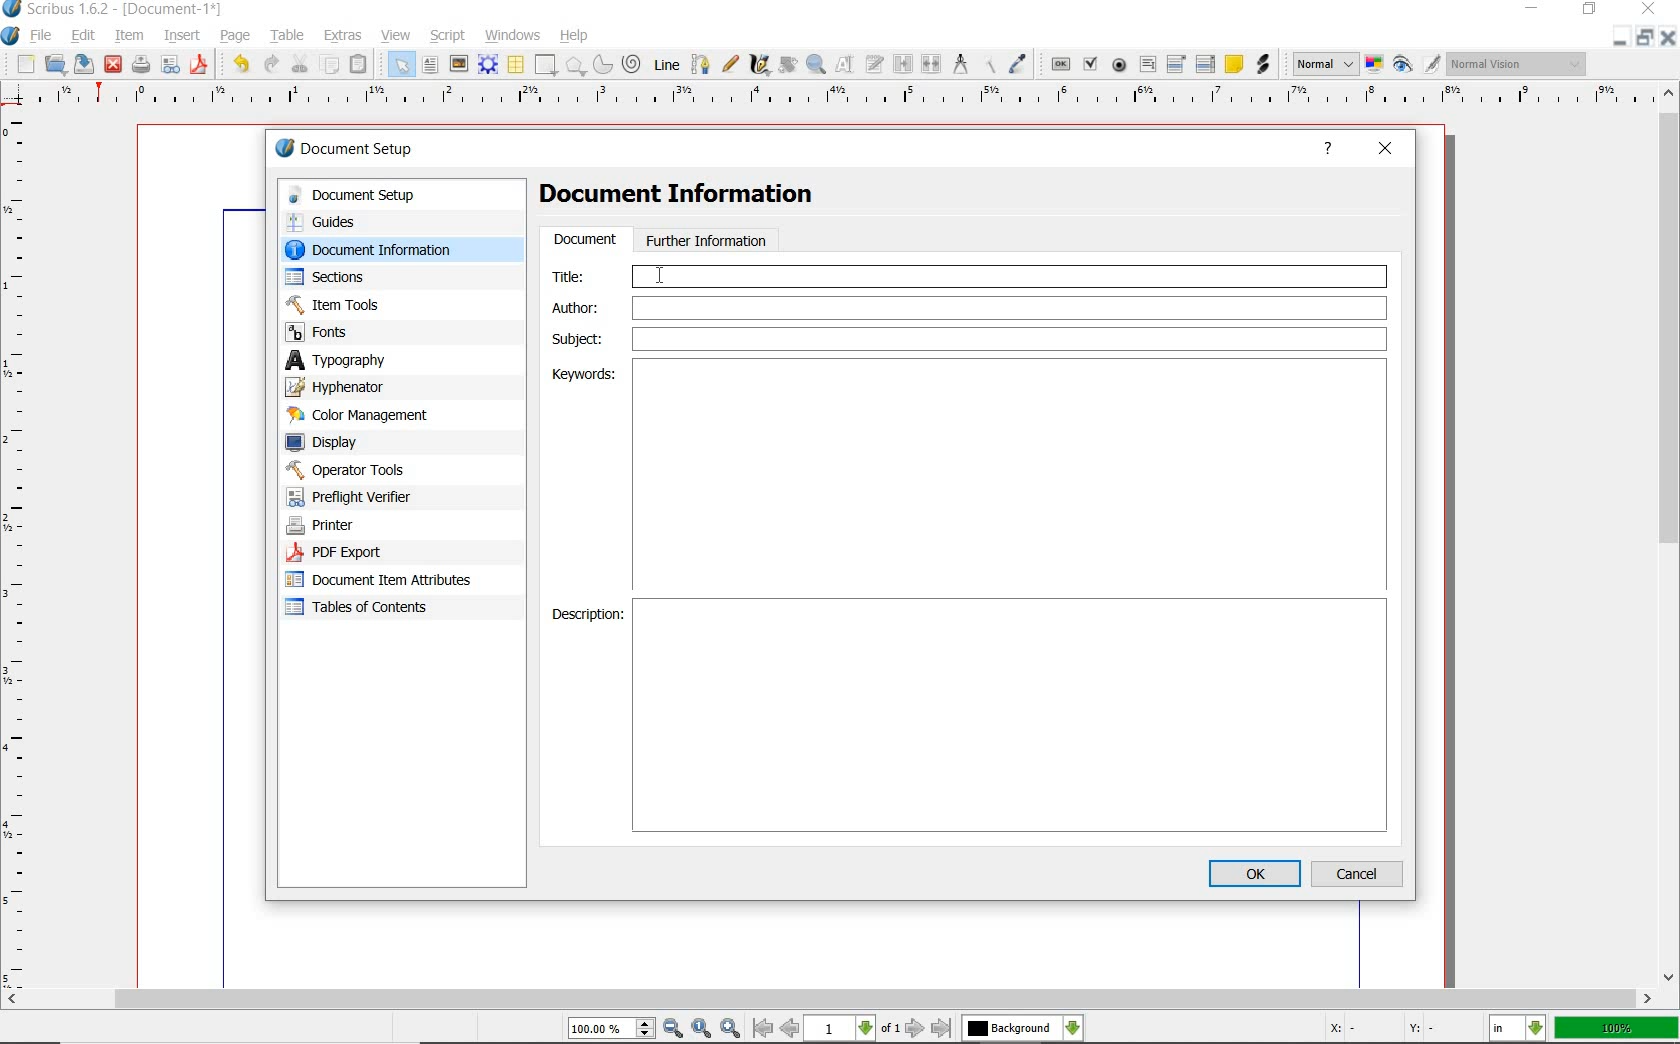 The height and width of the screenshot is (1044, 1680). I want to click on text annotation, so click(1233, 66).